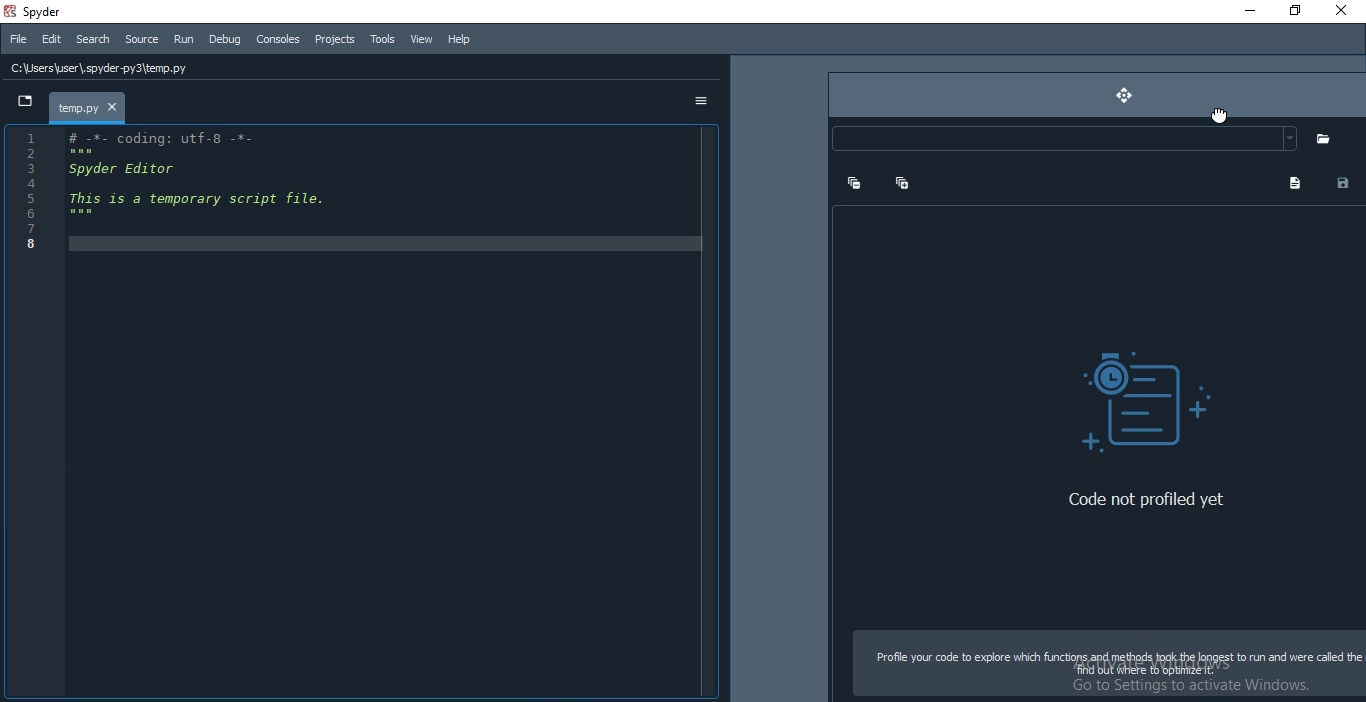  I want to click on spyder, so click(43, 11).